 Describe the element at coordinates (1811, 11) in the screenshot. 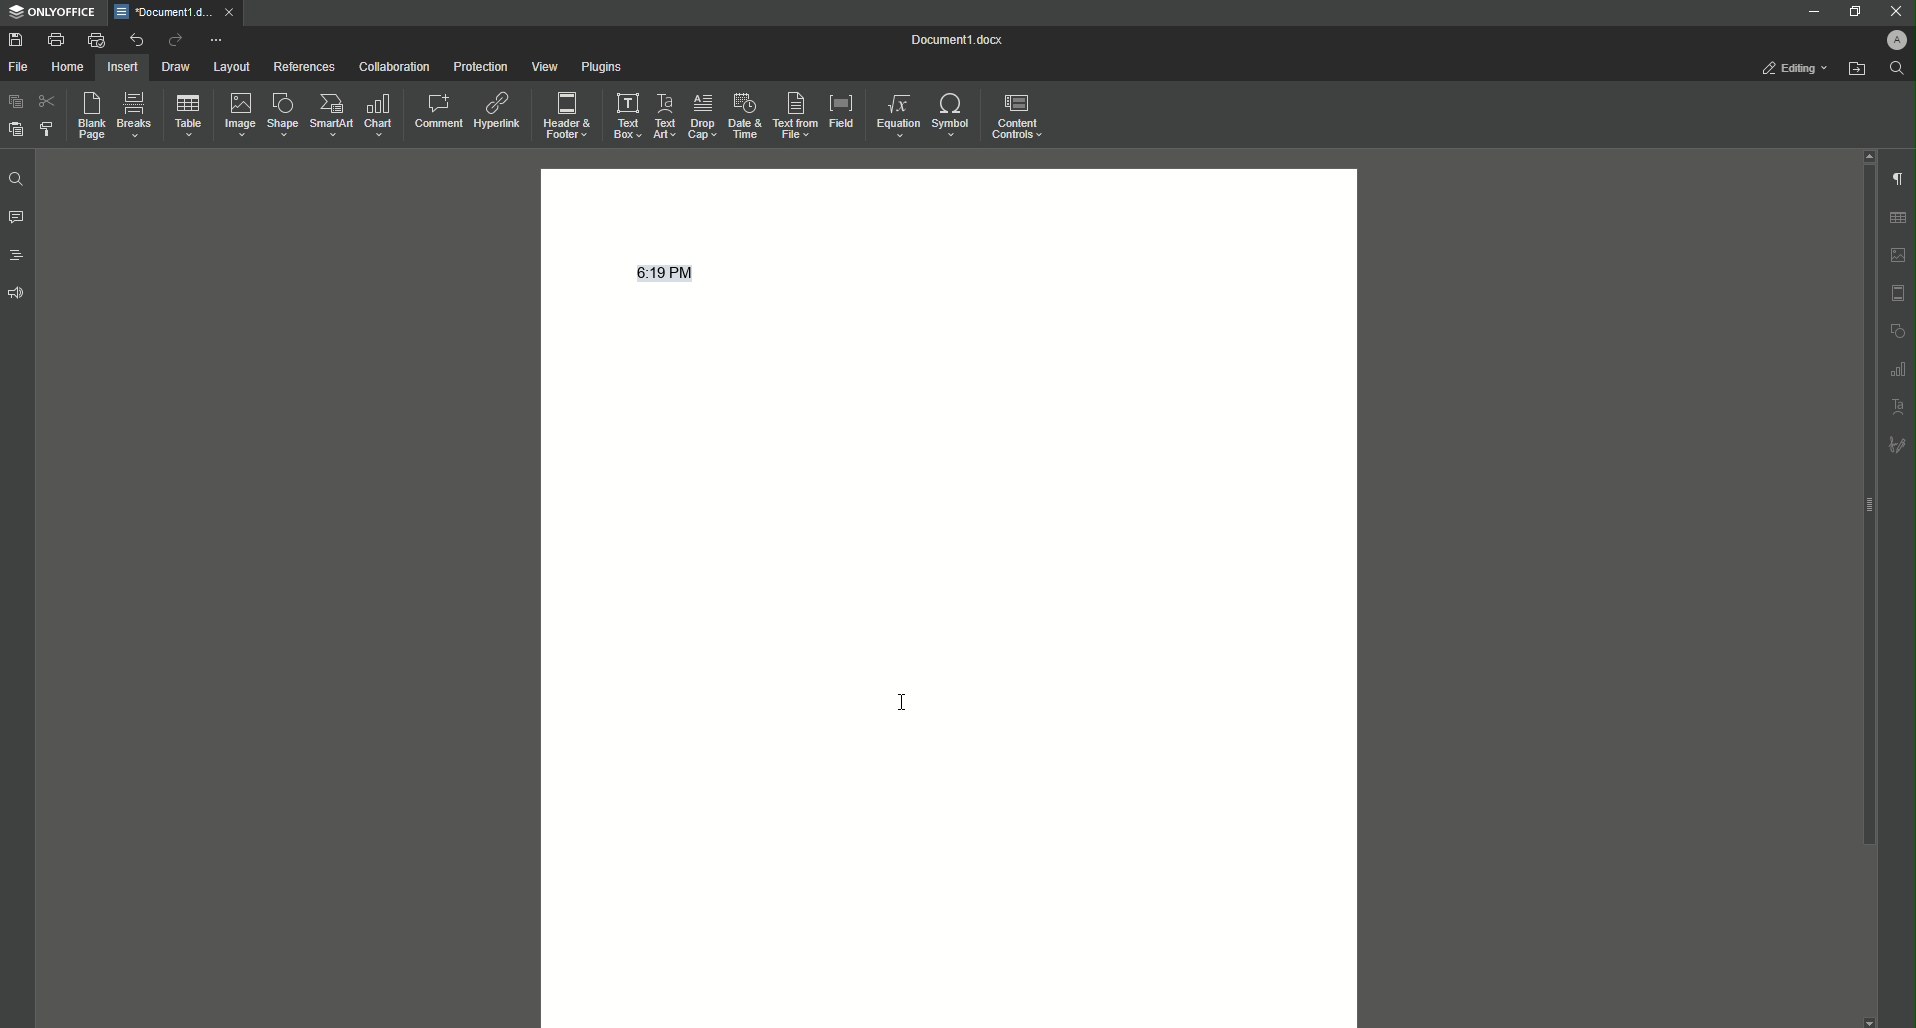

I see `Minimize` at that location.